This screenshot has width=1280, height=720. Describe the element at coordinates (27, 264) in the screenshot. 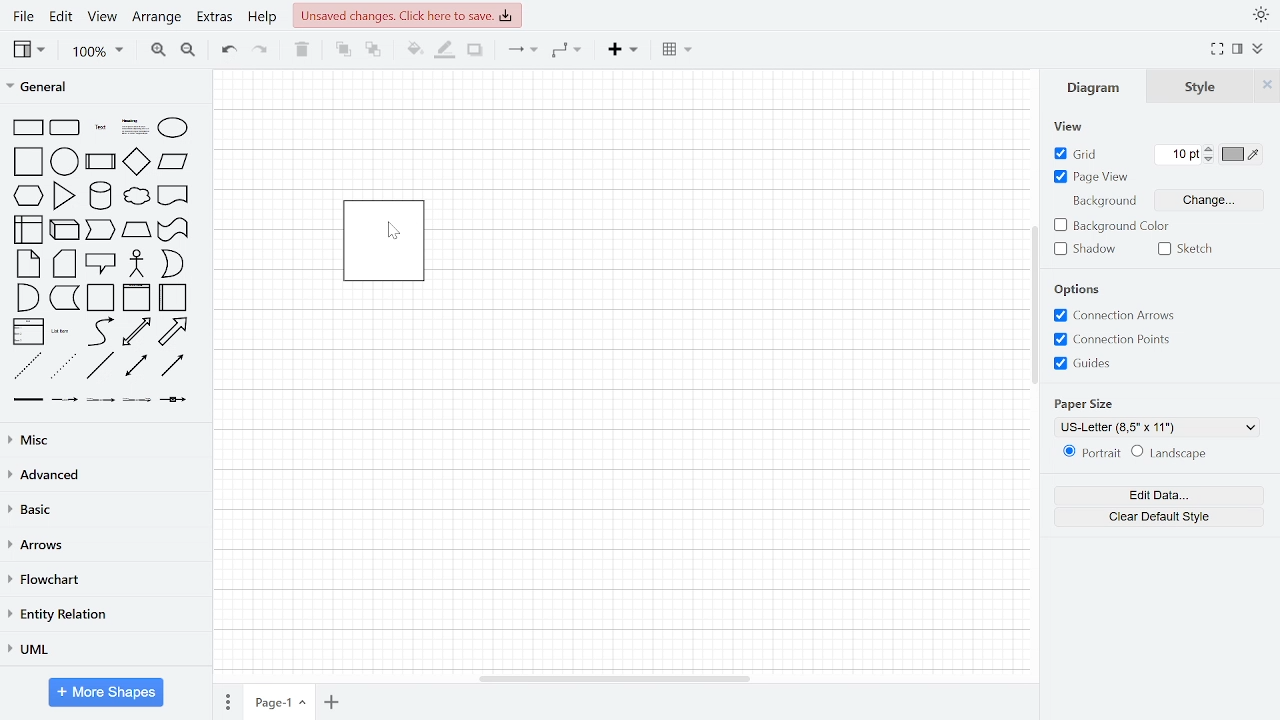

I see `note` at that location.